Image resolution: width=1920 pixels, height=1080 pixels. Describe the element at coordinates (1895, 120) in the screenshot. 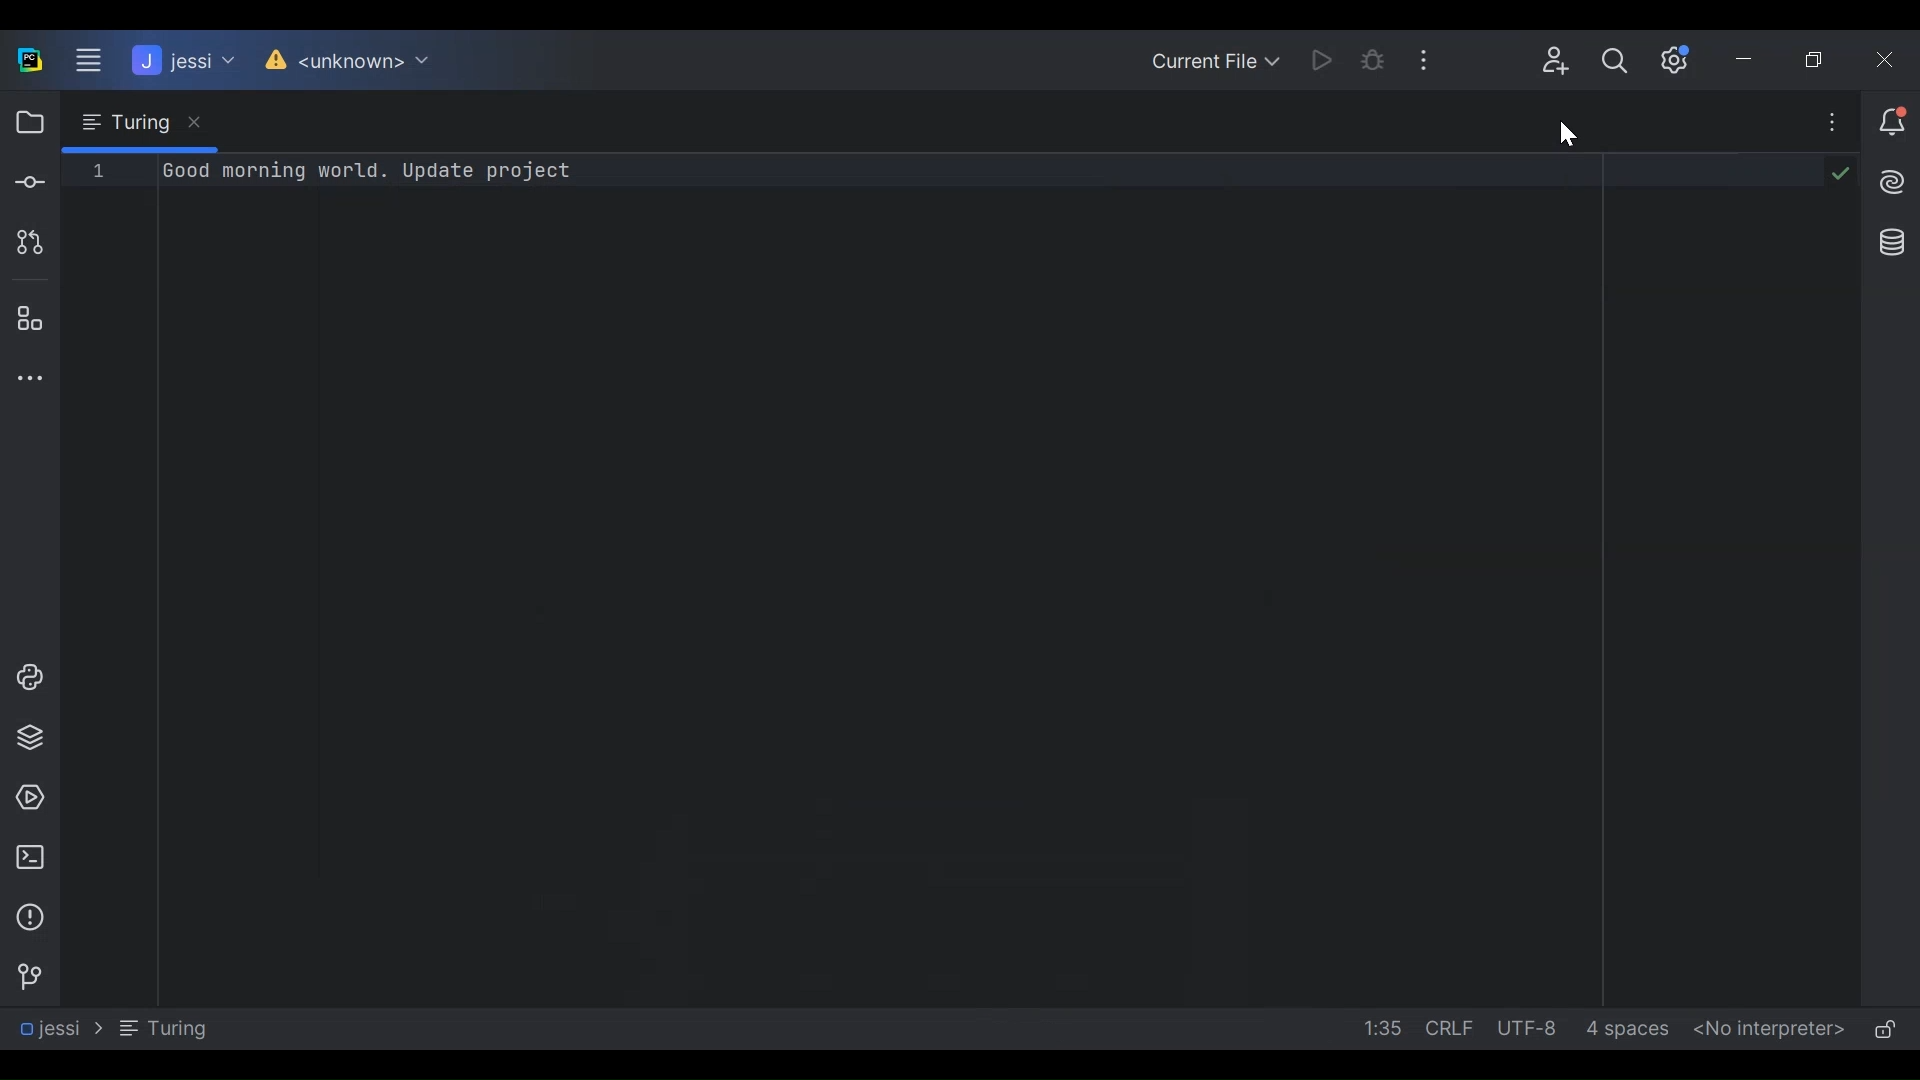

I see `Notification` at that location.